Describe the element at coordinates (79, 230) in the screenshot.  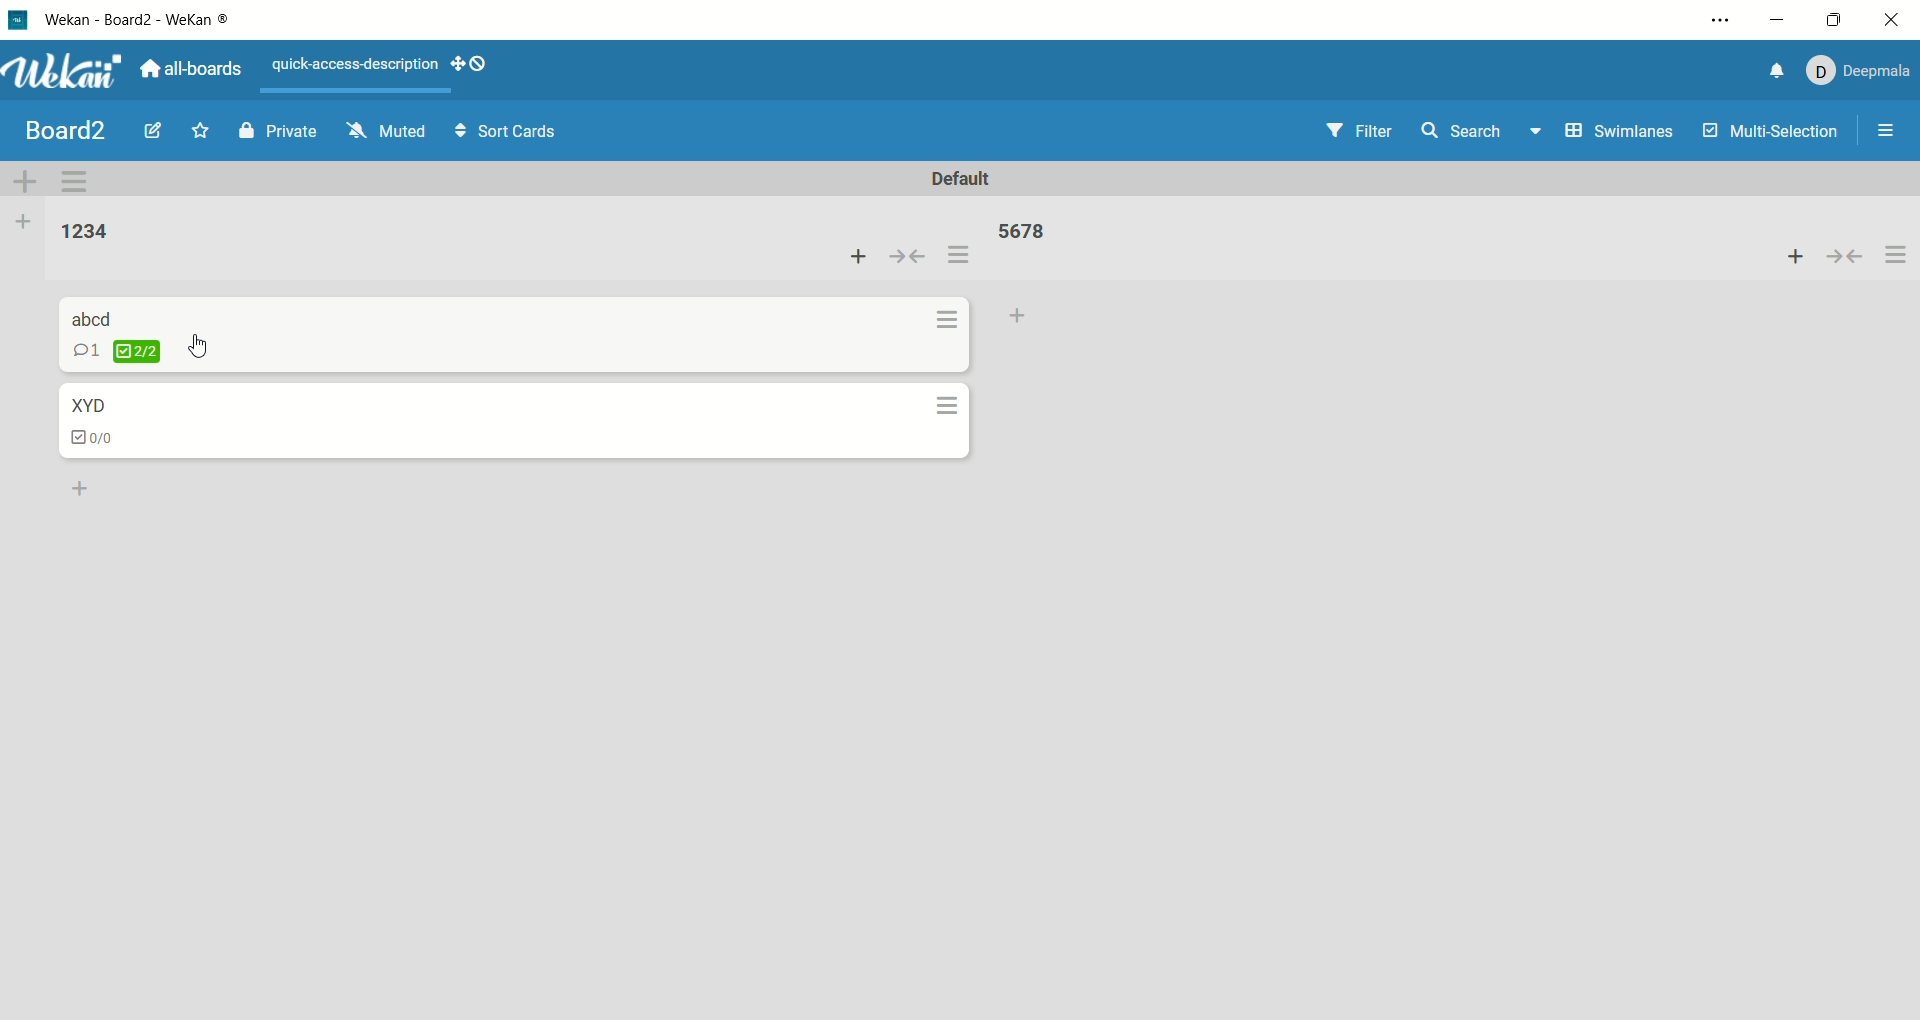
I see `list title` at that location.